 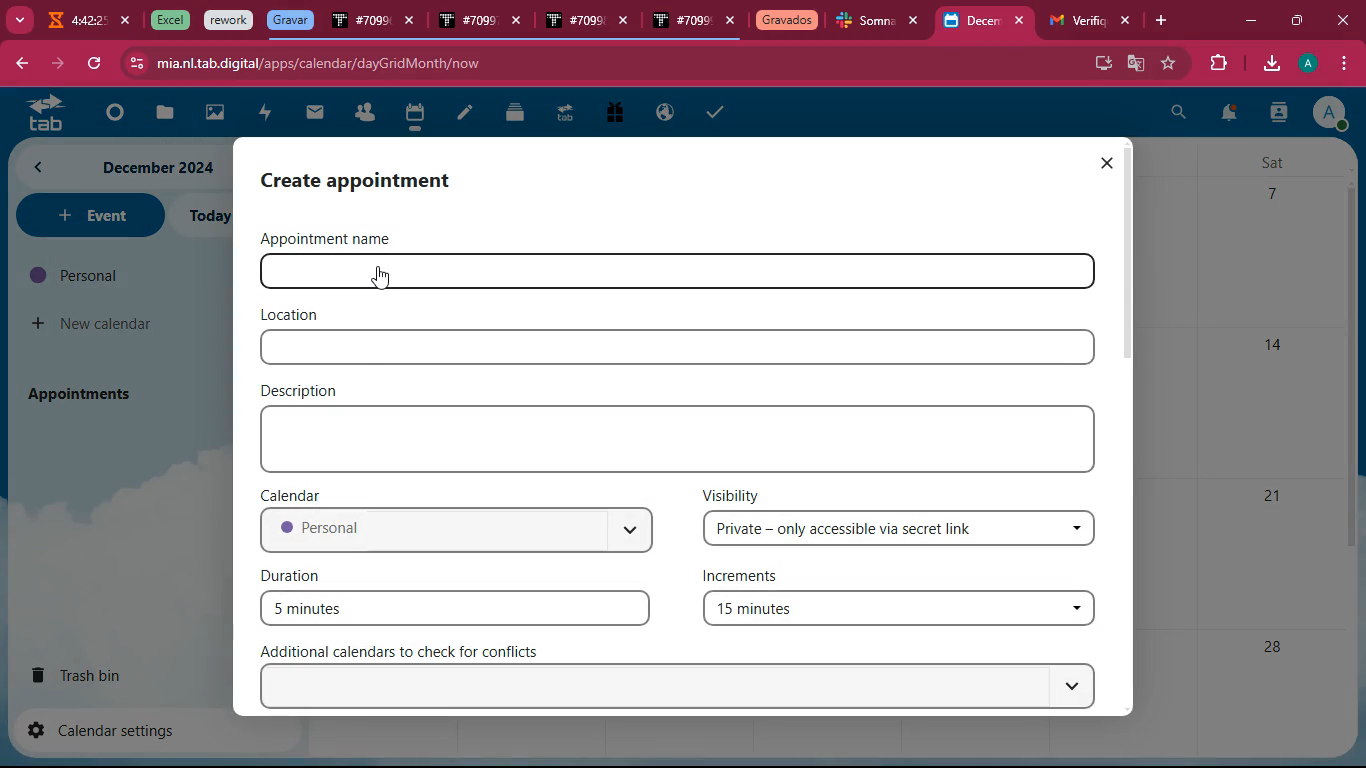 What do you see at coordinates (364, 114) in the screenshot?
I see `people` at bounding box center [364, 114].